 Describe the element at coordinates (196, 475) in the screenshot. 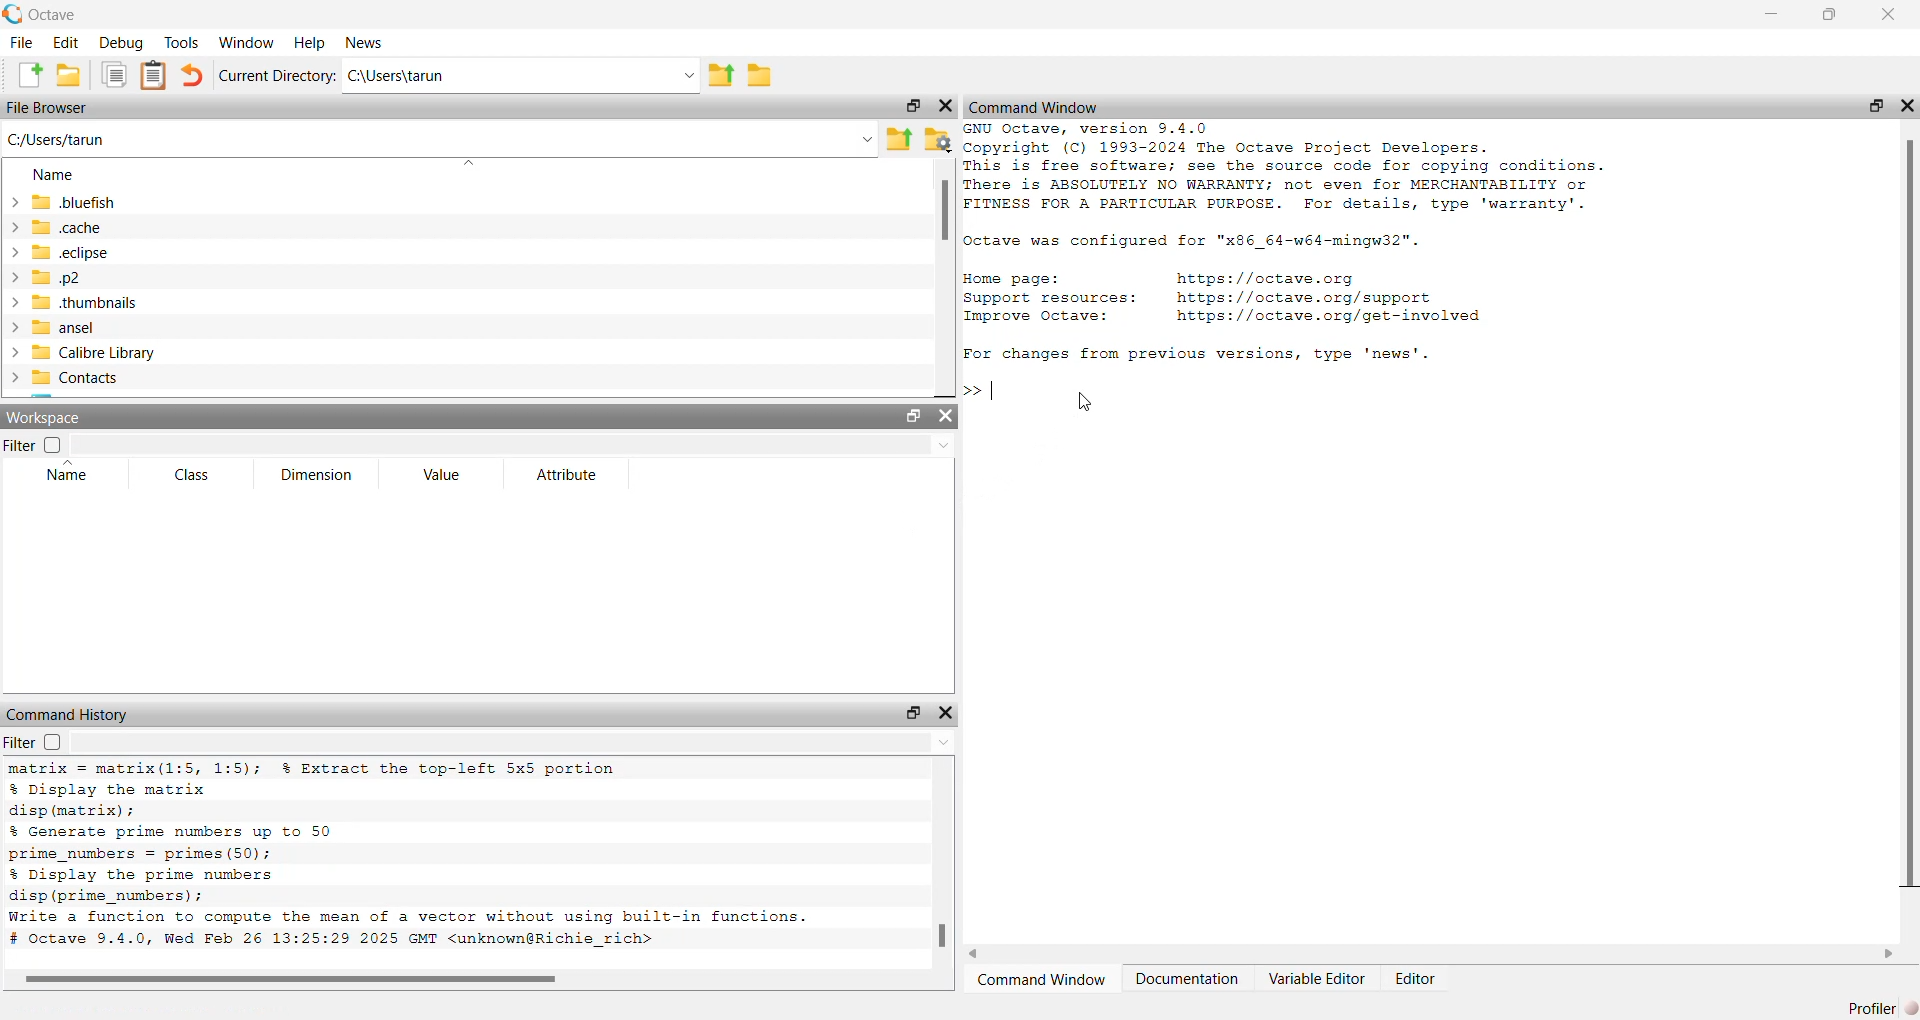

I see `class` at that location.